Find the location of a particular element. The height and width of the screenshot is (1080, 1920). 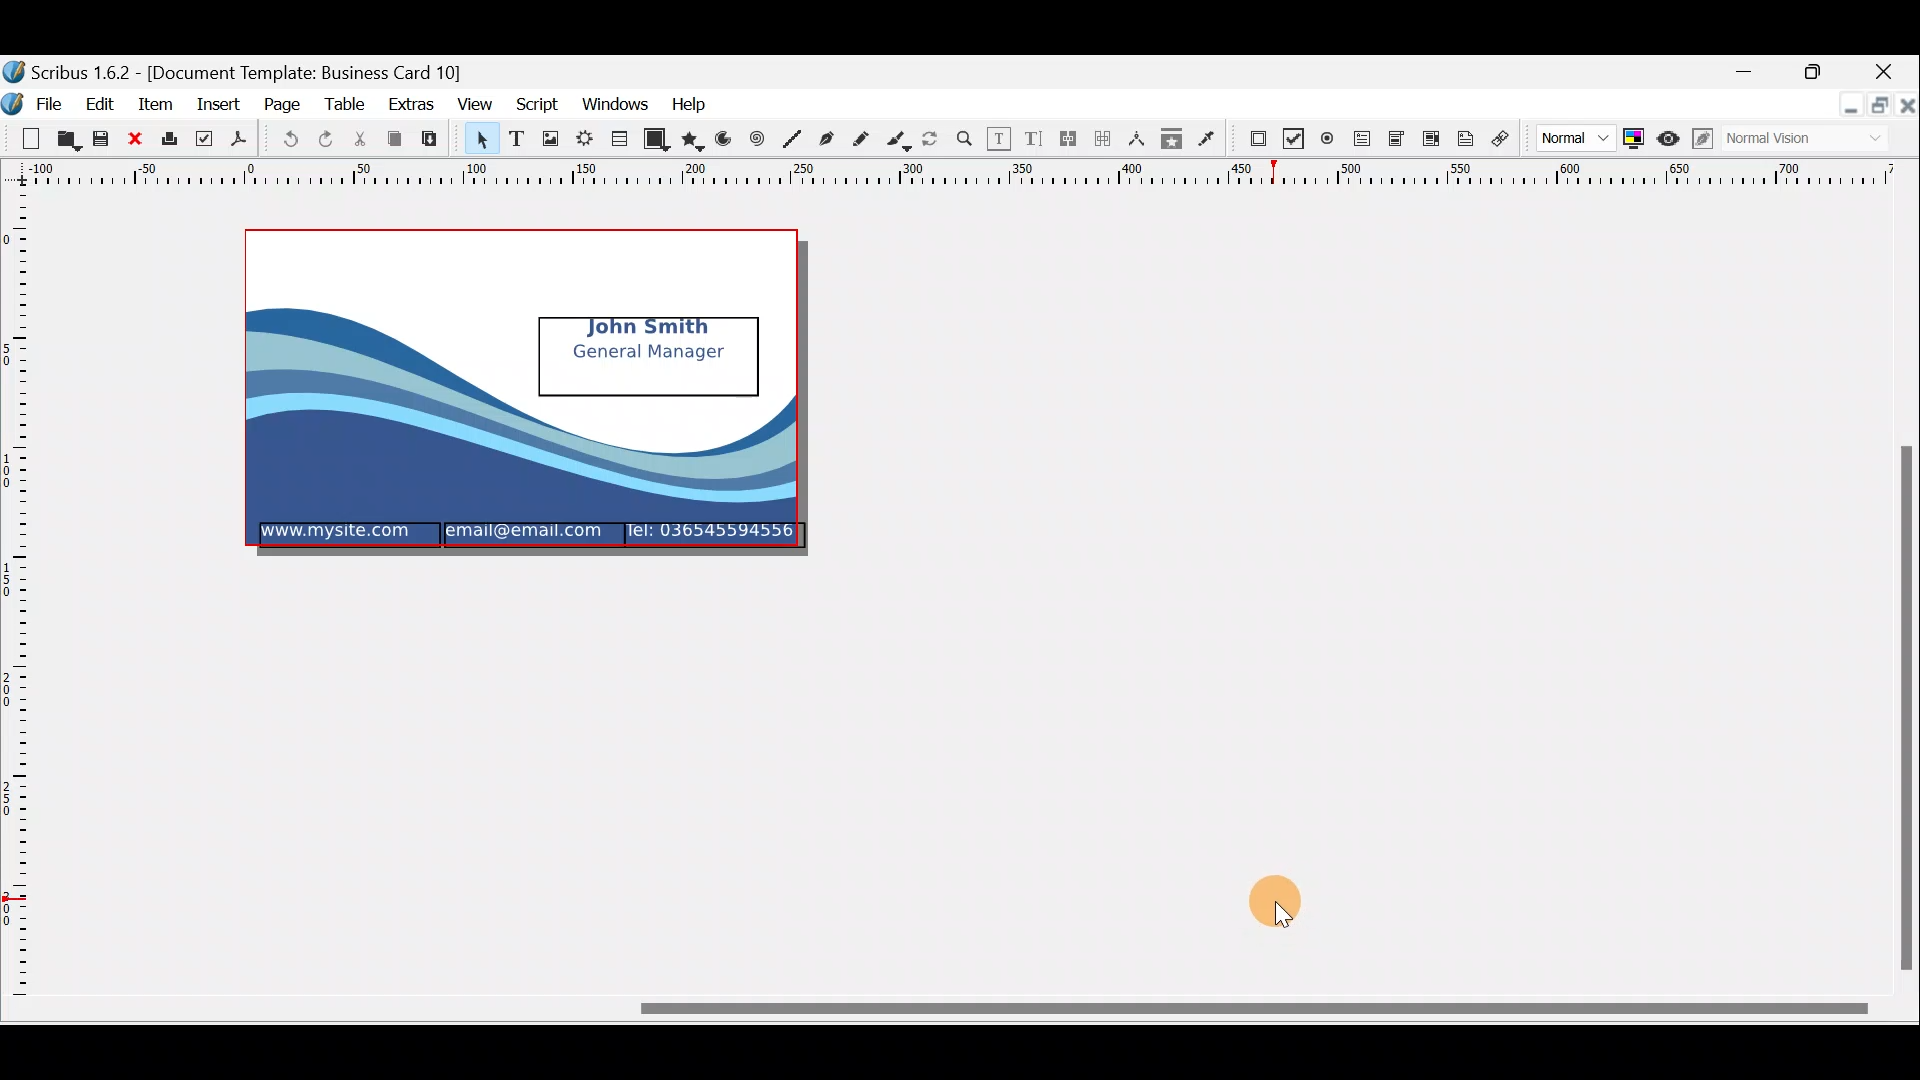

Text frame is located at coordinates (517, 142).